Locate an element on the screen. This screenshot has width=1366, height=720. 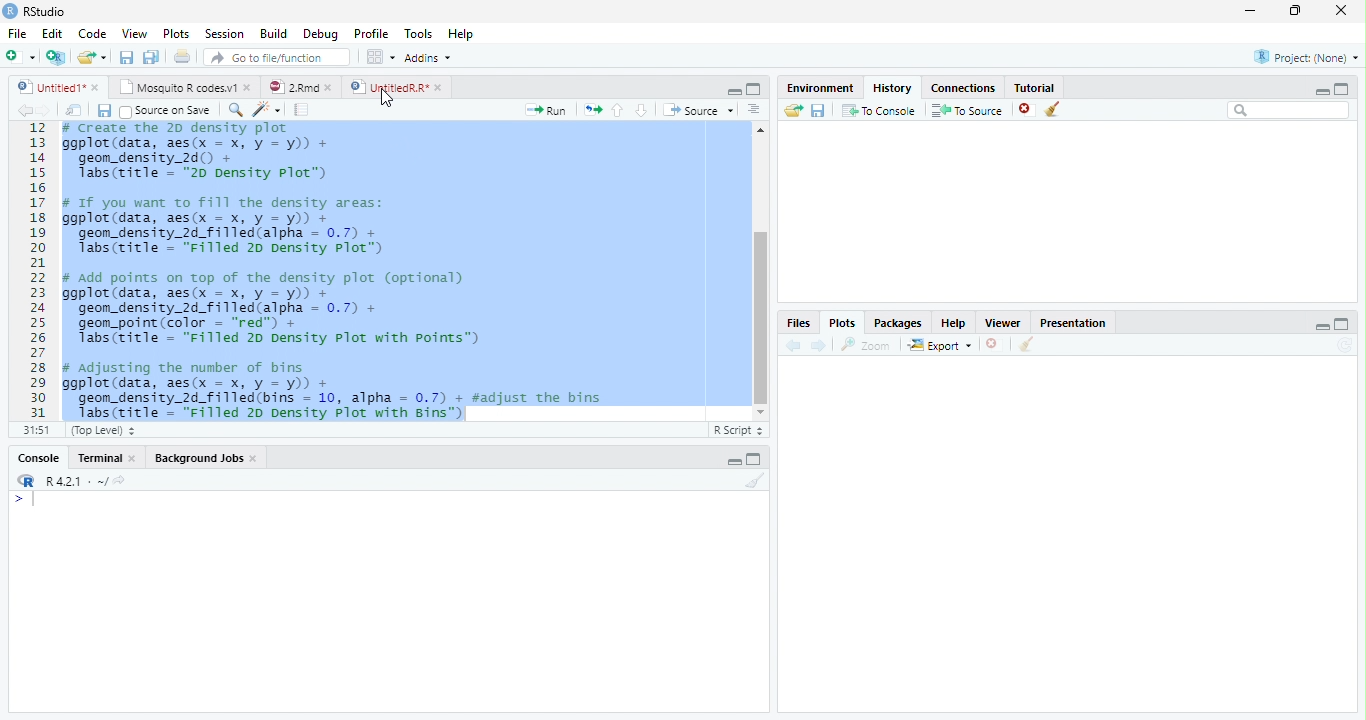
code tool is located at coordinates (267, 110).